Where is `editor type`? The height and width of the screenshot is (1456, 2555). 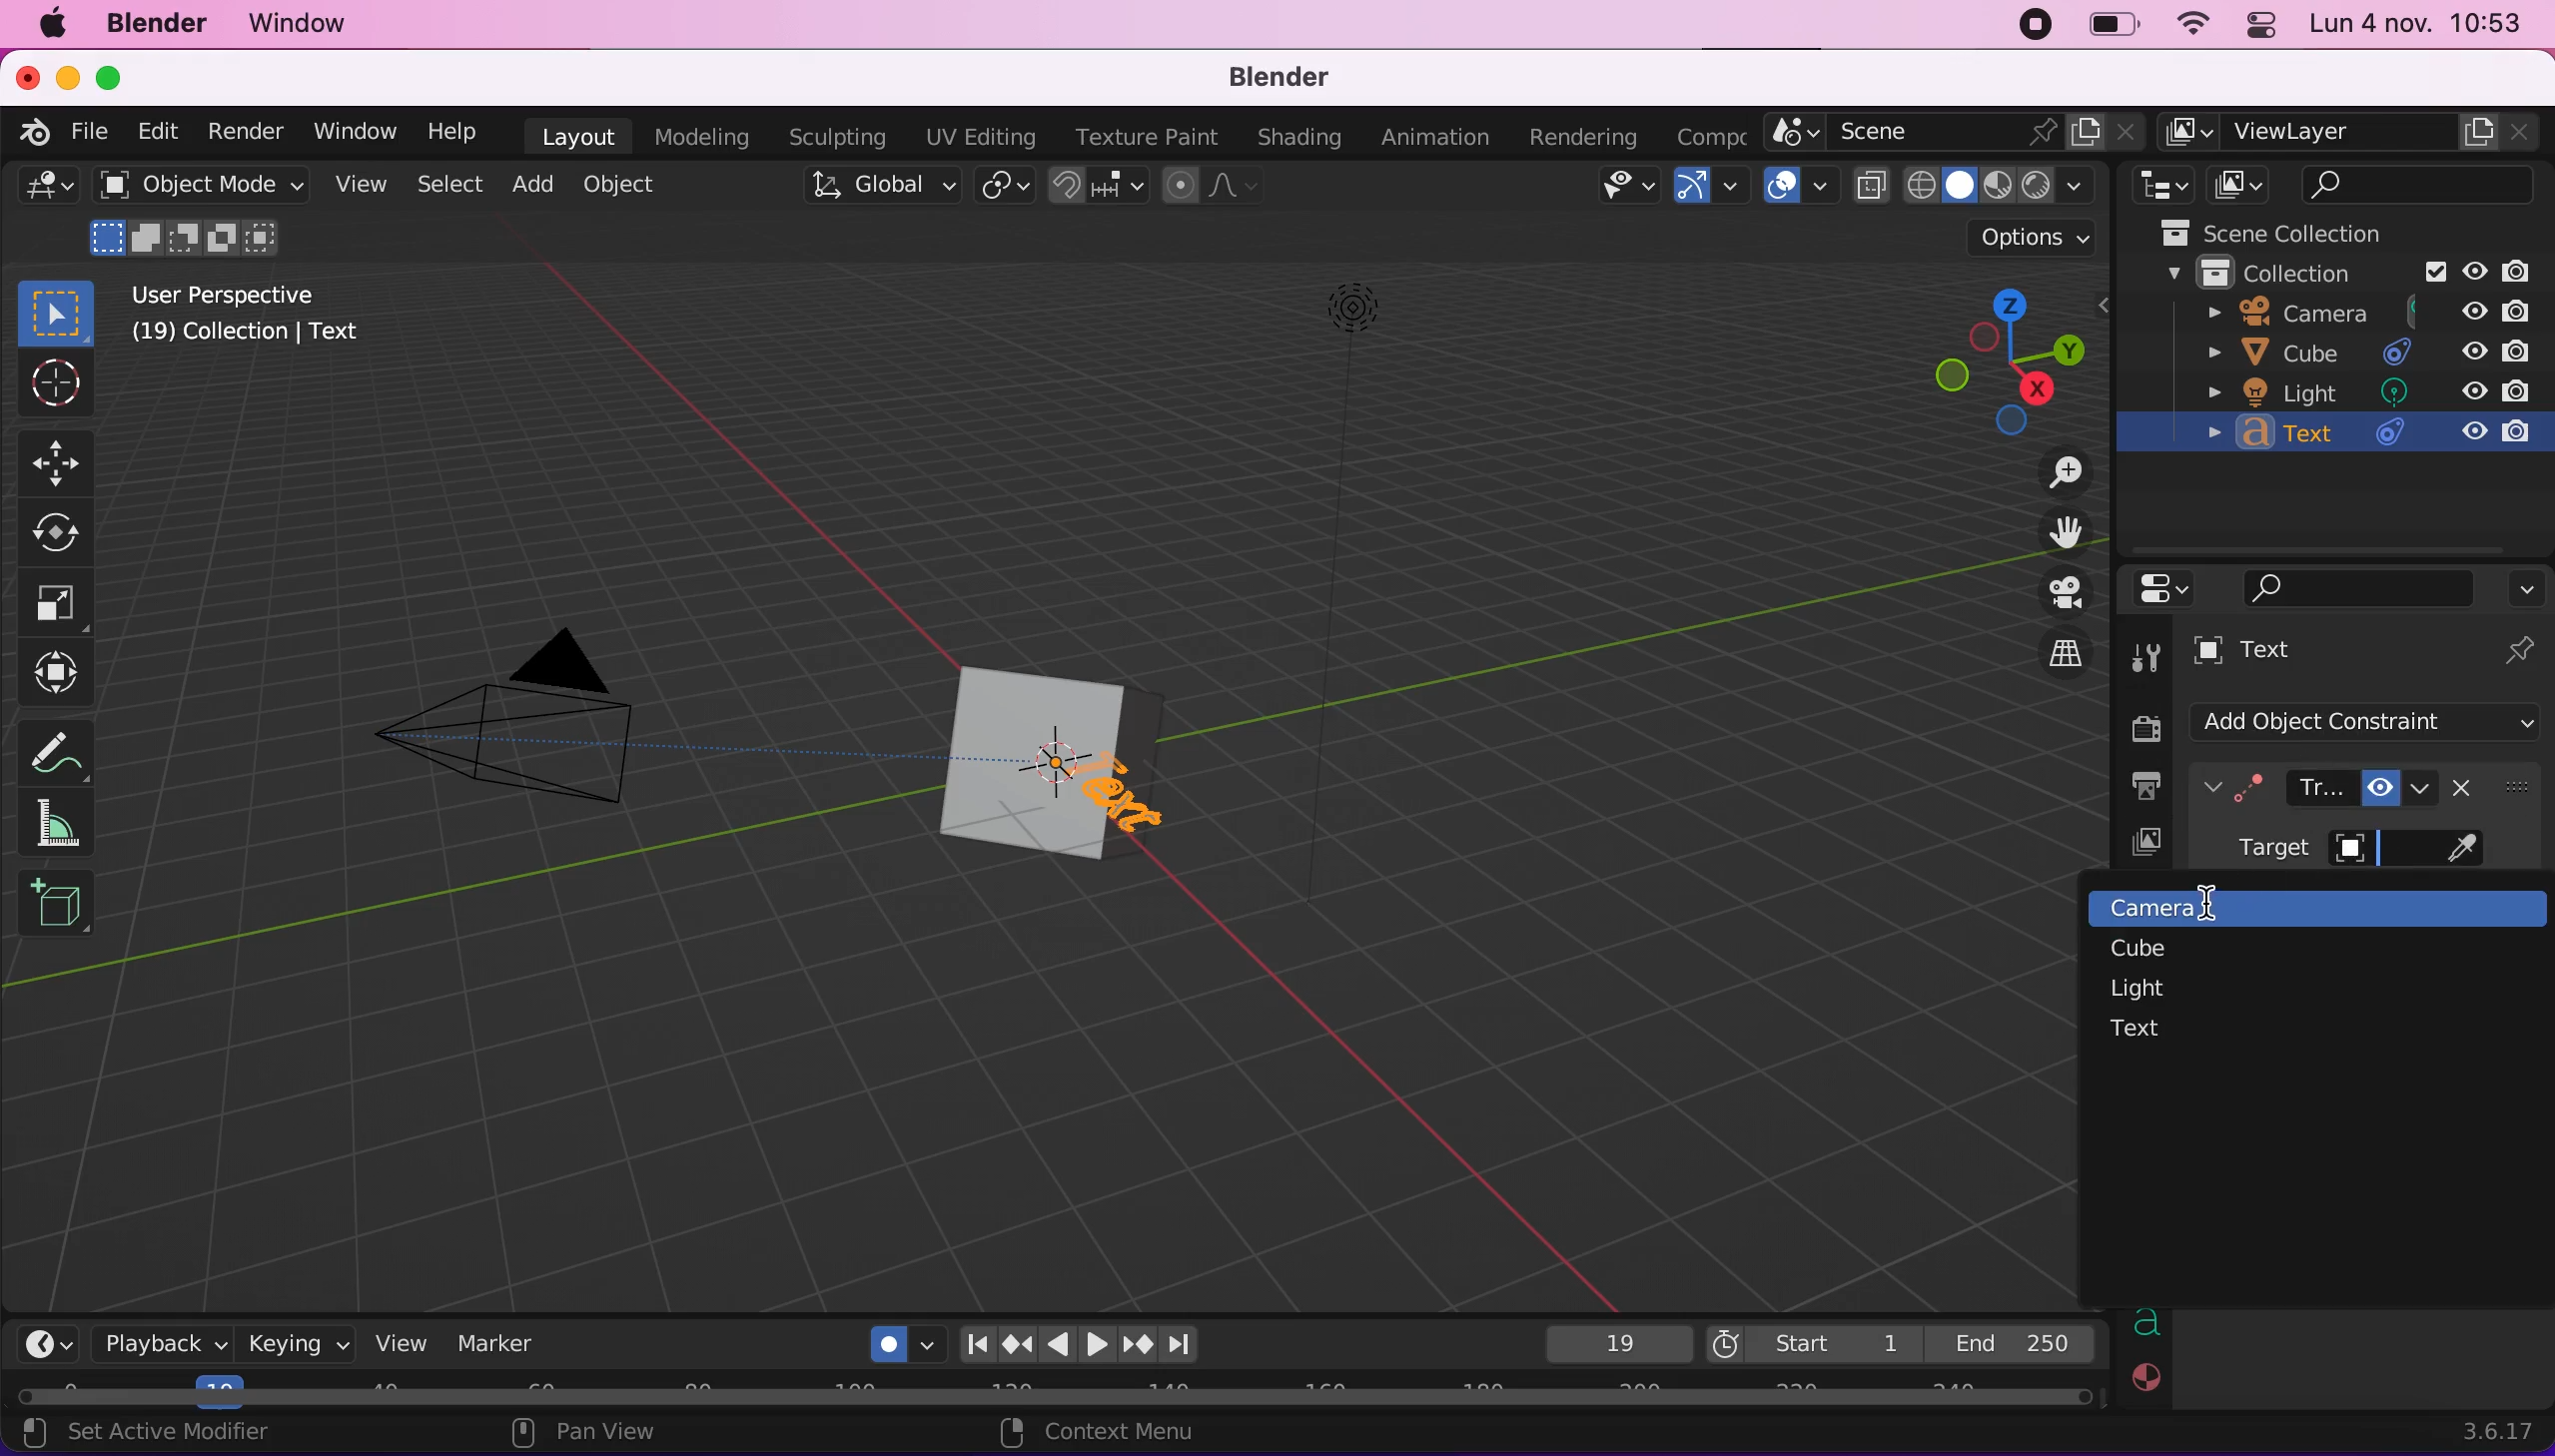 editor type is located at coordinates (51, 1339).